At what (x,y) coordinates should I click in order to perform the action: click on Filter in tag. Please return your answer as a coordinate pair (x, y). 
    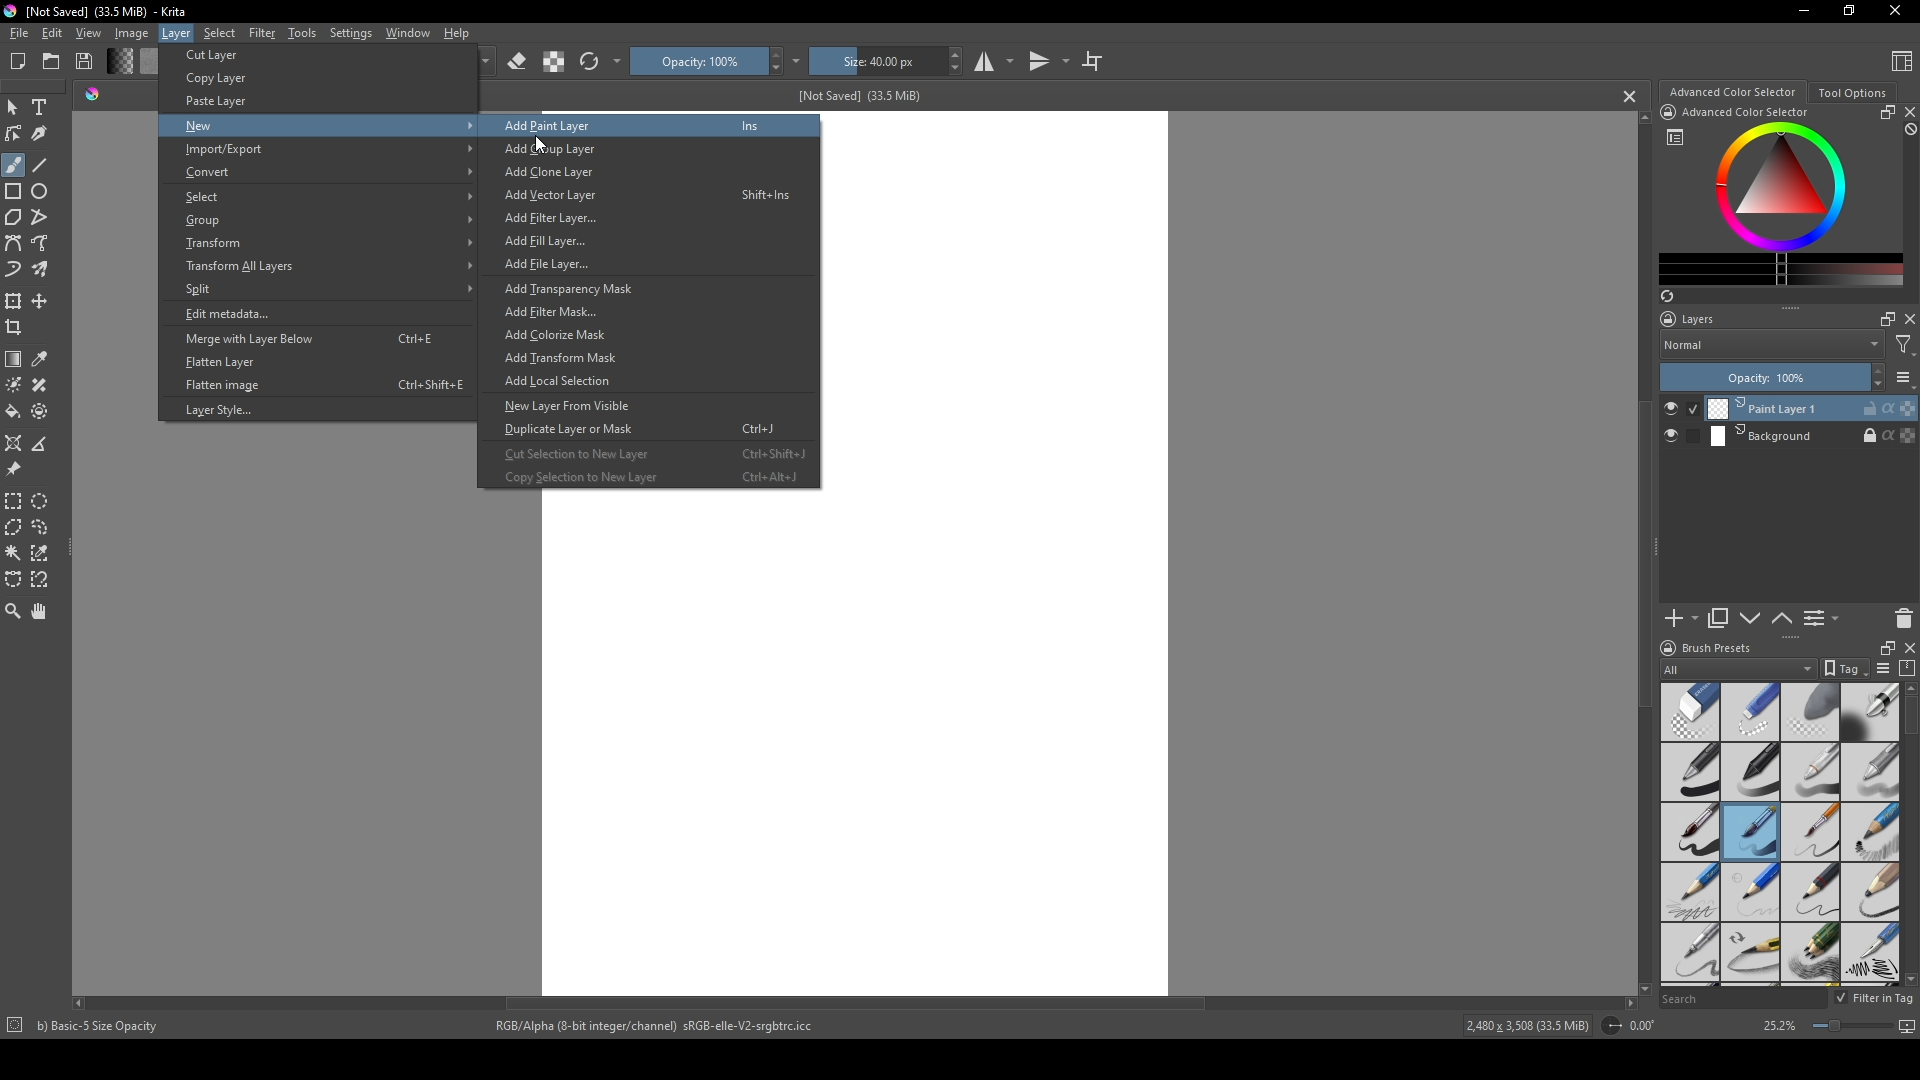
    Looking at the image, I should click on (1876, 999).